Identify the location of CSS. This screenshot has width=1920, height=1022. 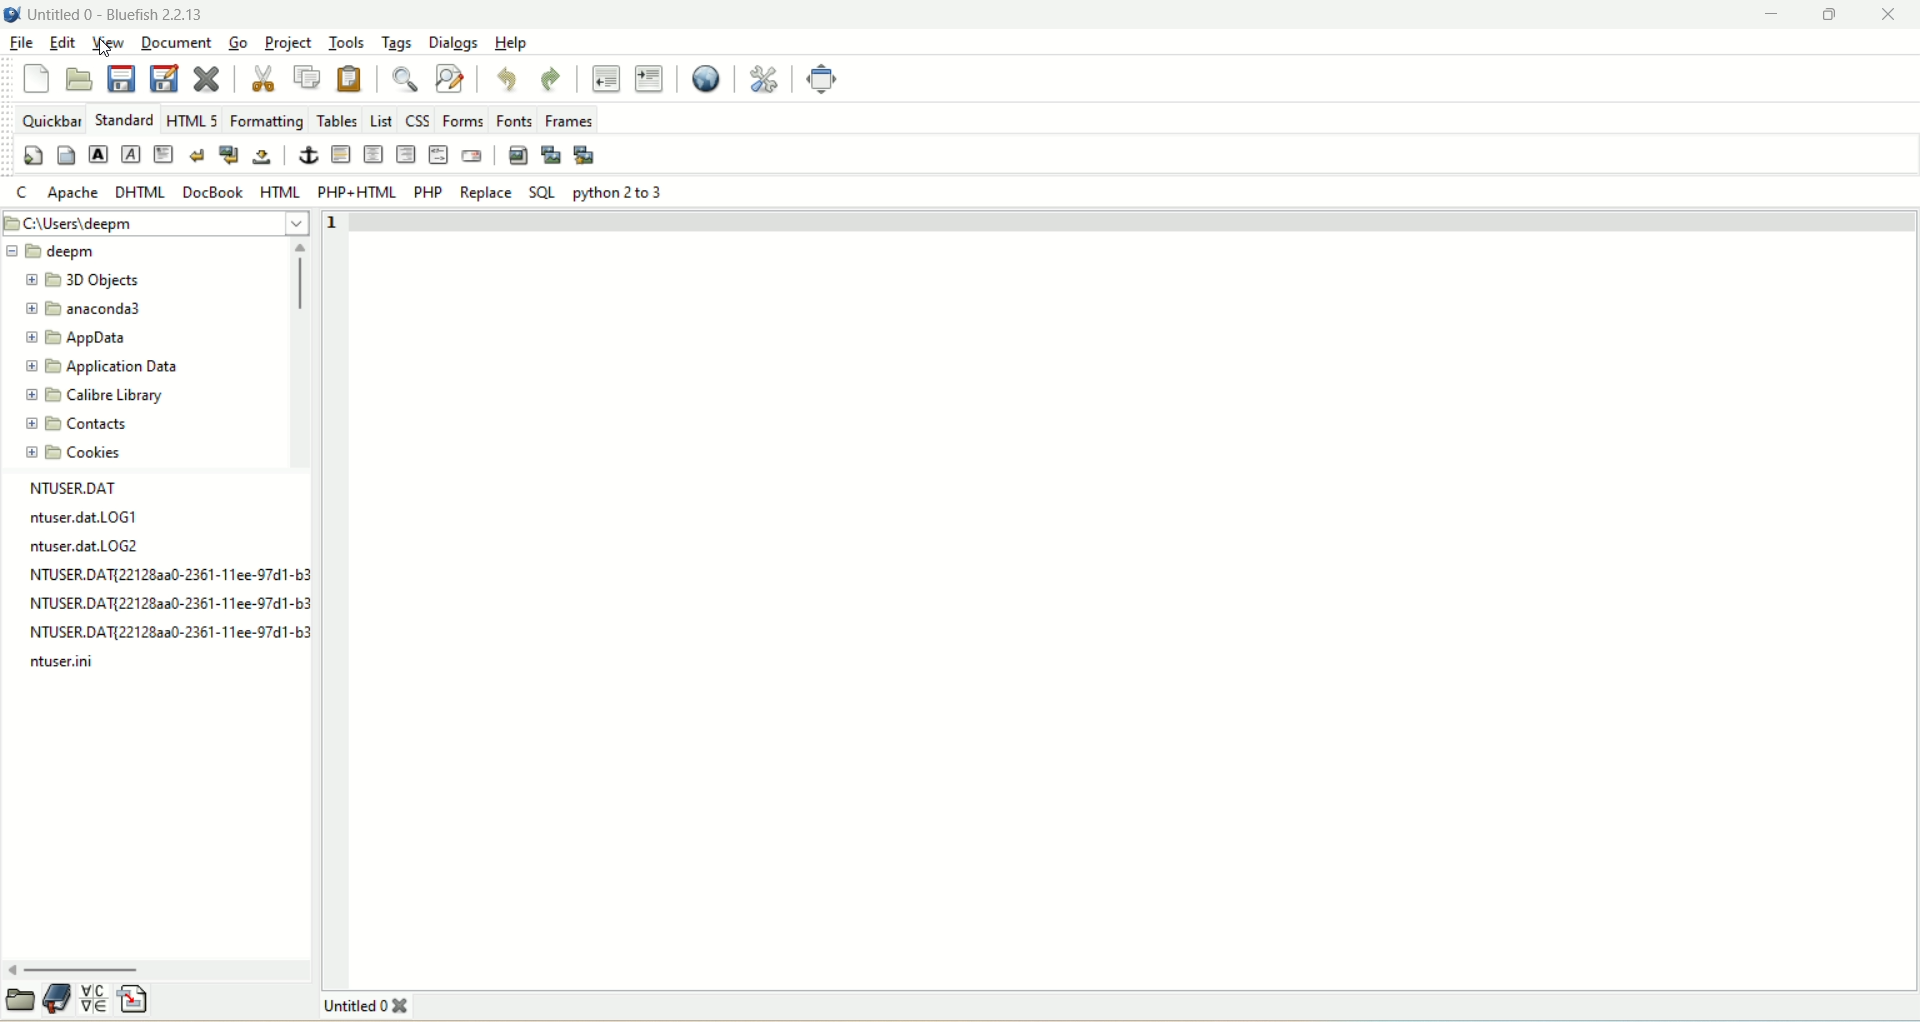
(417, 118).